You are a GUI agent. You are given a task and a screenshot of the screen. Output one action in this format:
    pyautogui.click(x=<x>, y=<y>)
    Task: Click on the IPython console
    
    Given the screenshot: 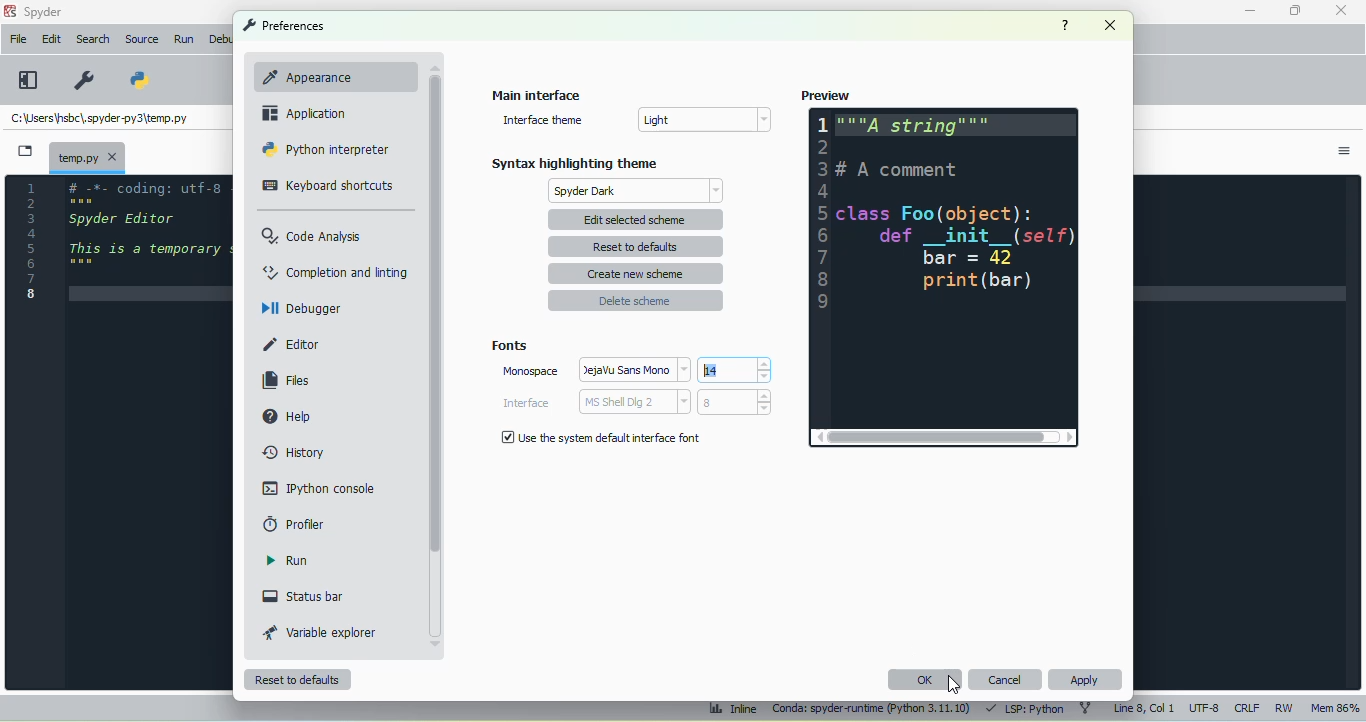 What is the action you would take?
    pyautogui.click(x=318, y=487)
    